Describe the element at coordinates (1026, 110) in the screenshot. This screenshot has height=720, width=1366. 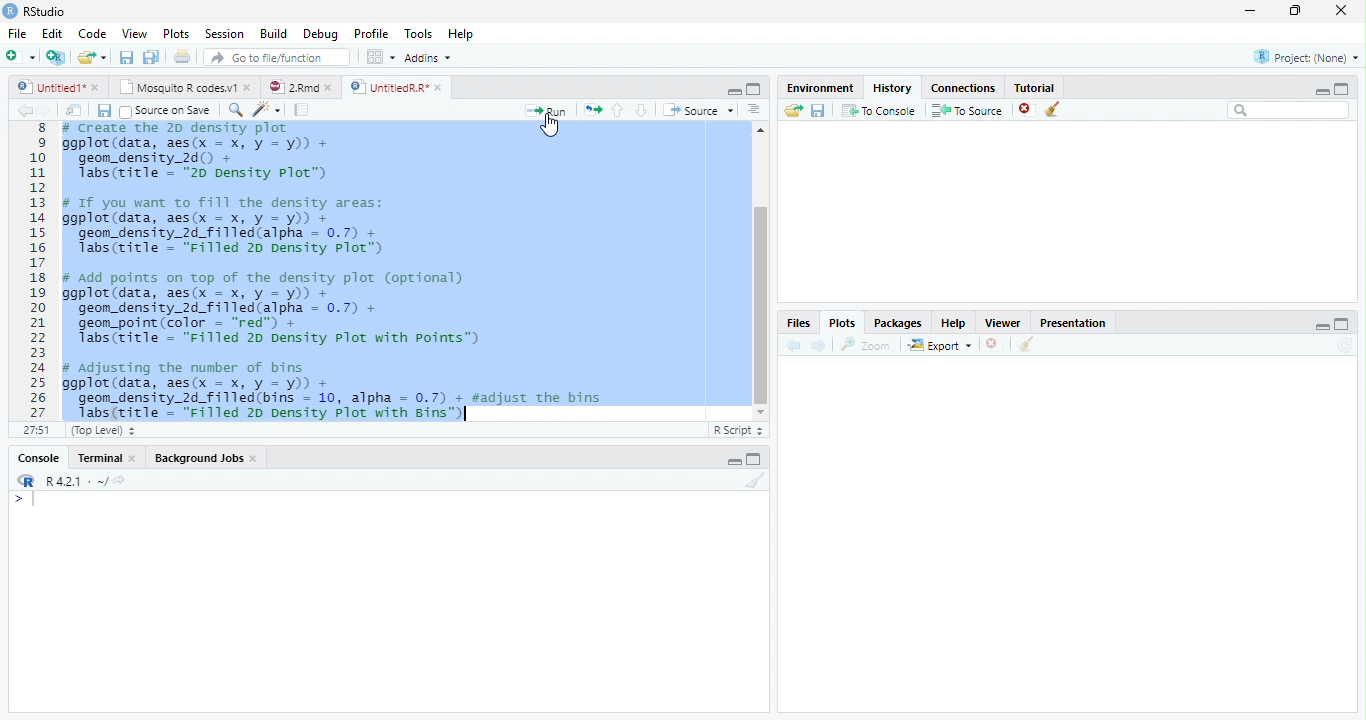
I see `close` at that location.